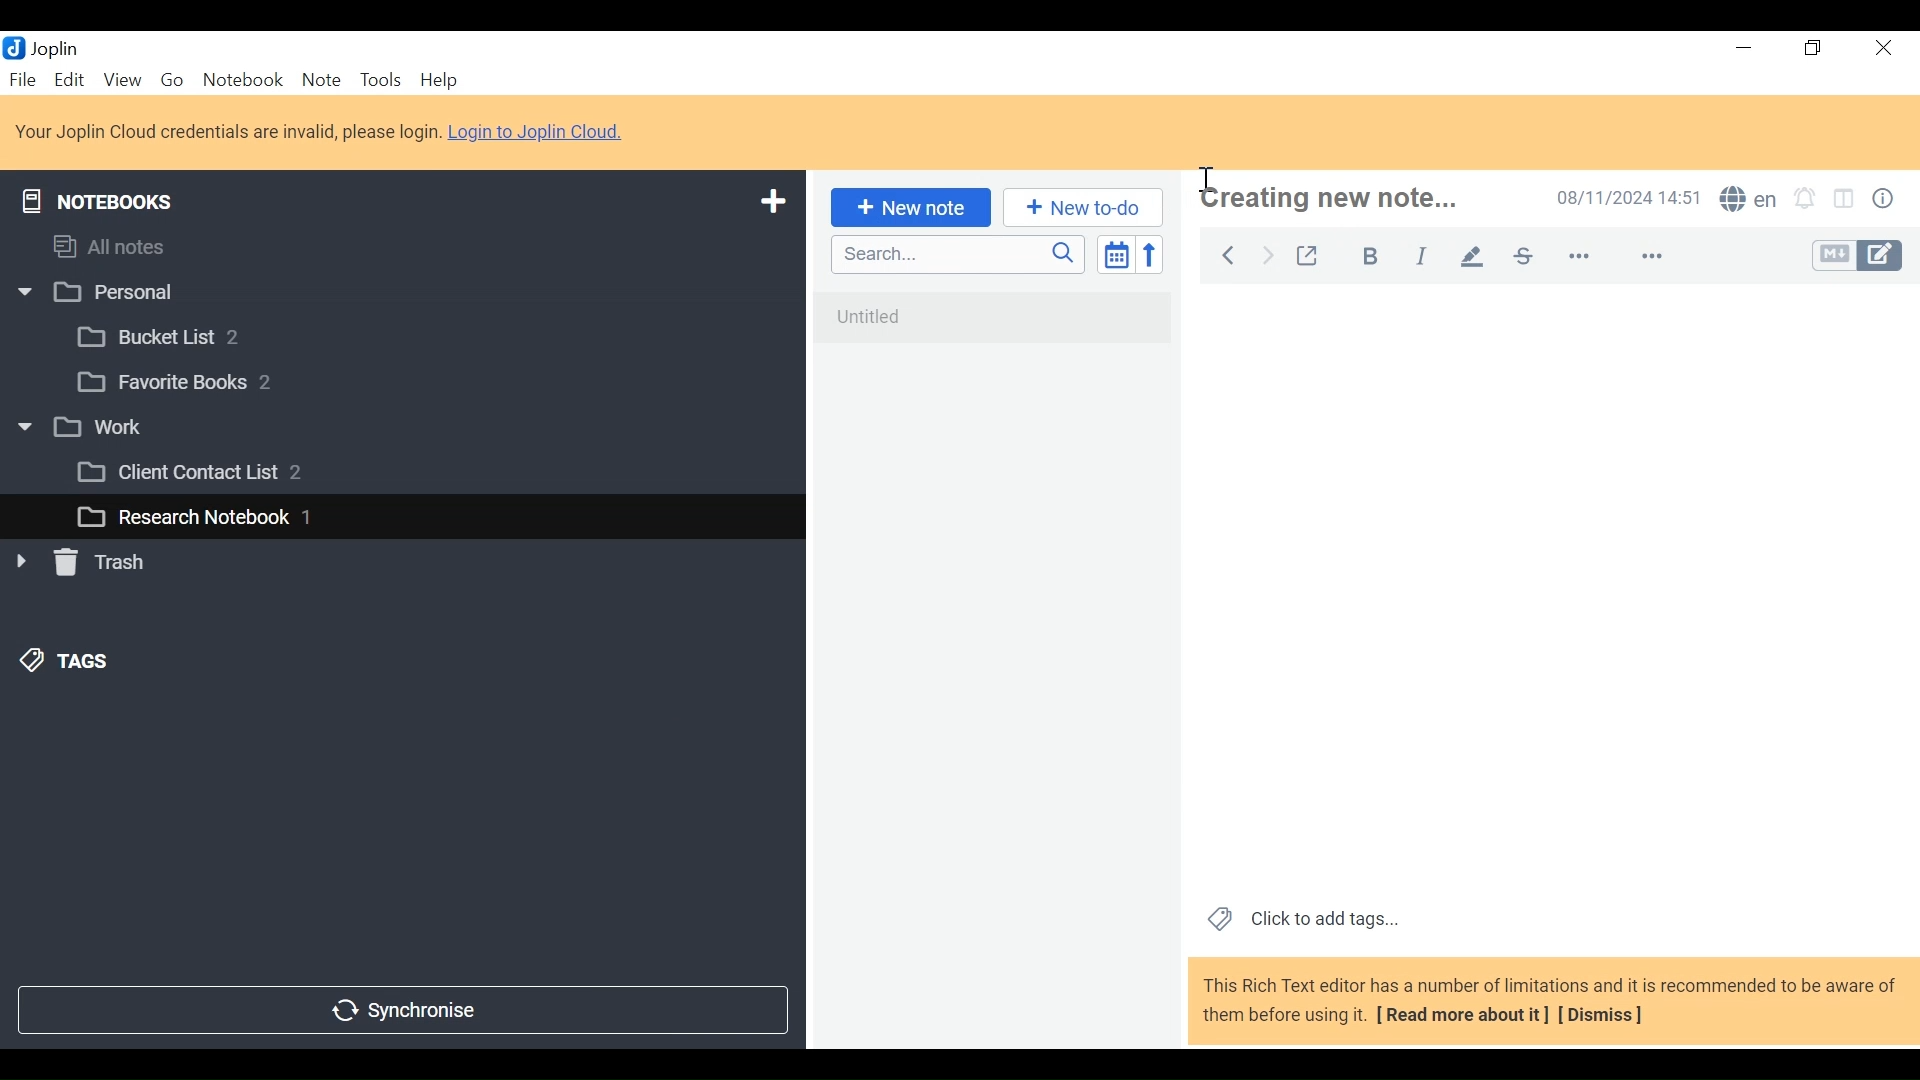 The width and height of the screenshot is (1920, 1080). Describe the element at coordinates (1154, 254) in the screenshot. I see `Reverse Sort order` at that location.